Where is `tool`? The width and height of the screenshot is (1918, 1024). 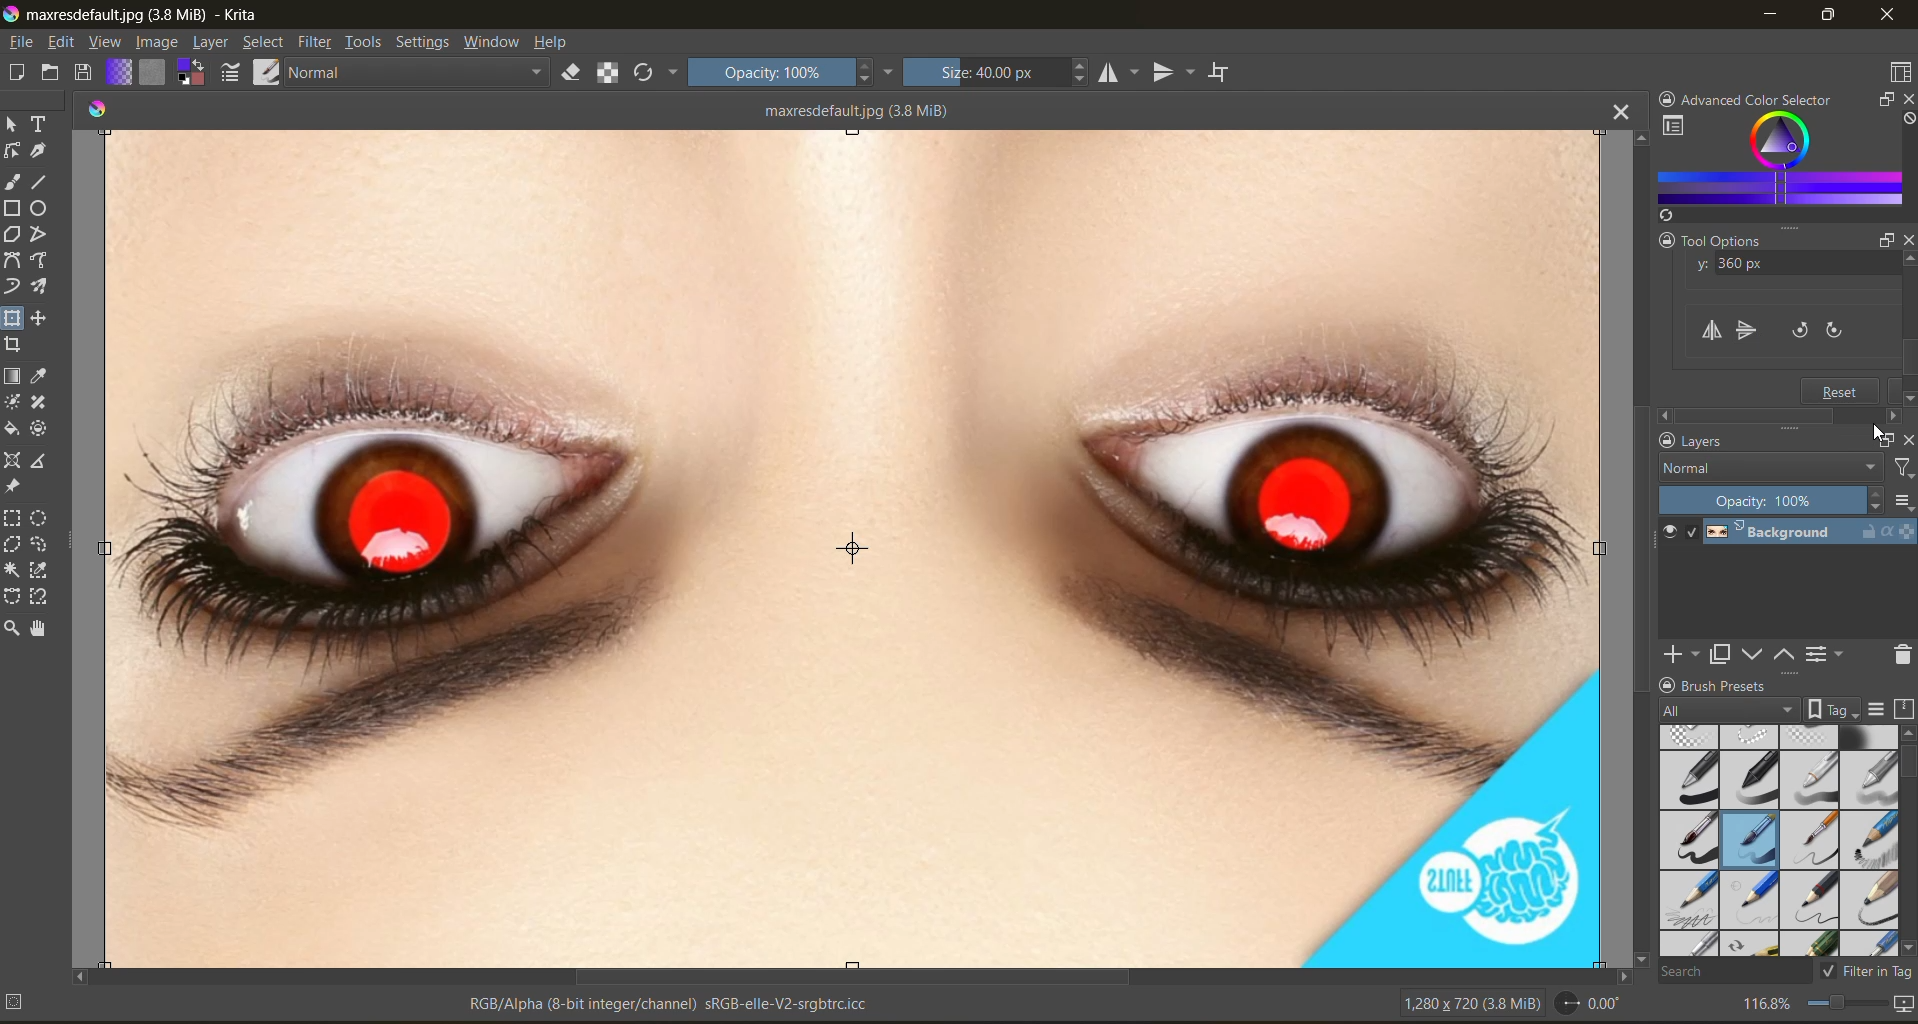 tool is located at coordinates (15, 317).